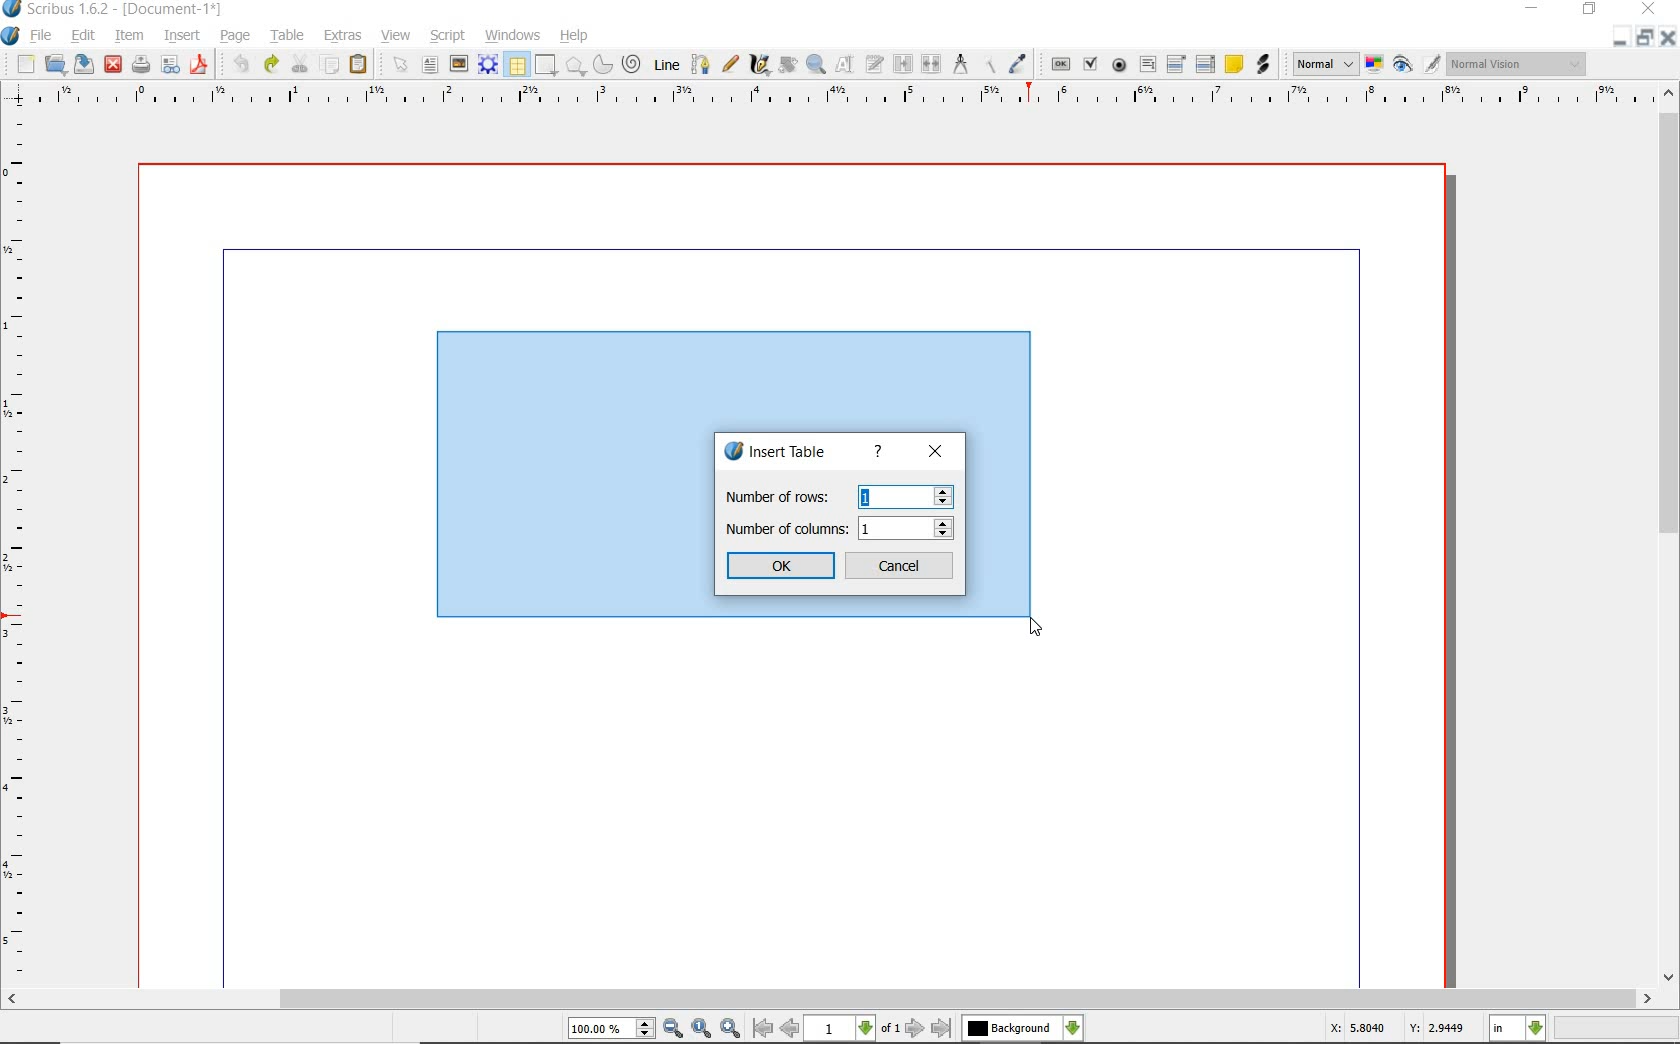 The height and width of the screenshot is (1044, 1680). What do you see at coordinates (933, 64) in the screenshot?
I see `unlink text frames` at bounding box center [933, 64].